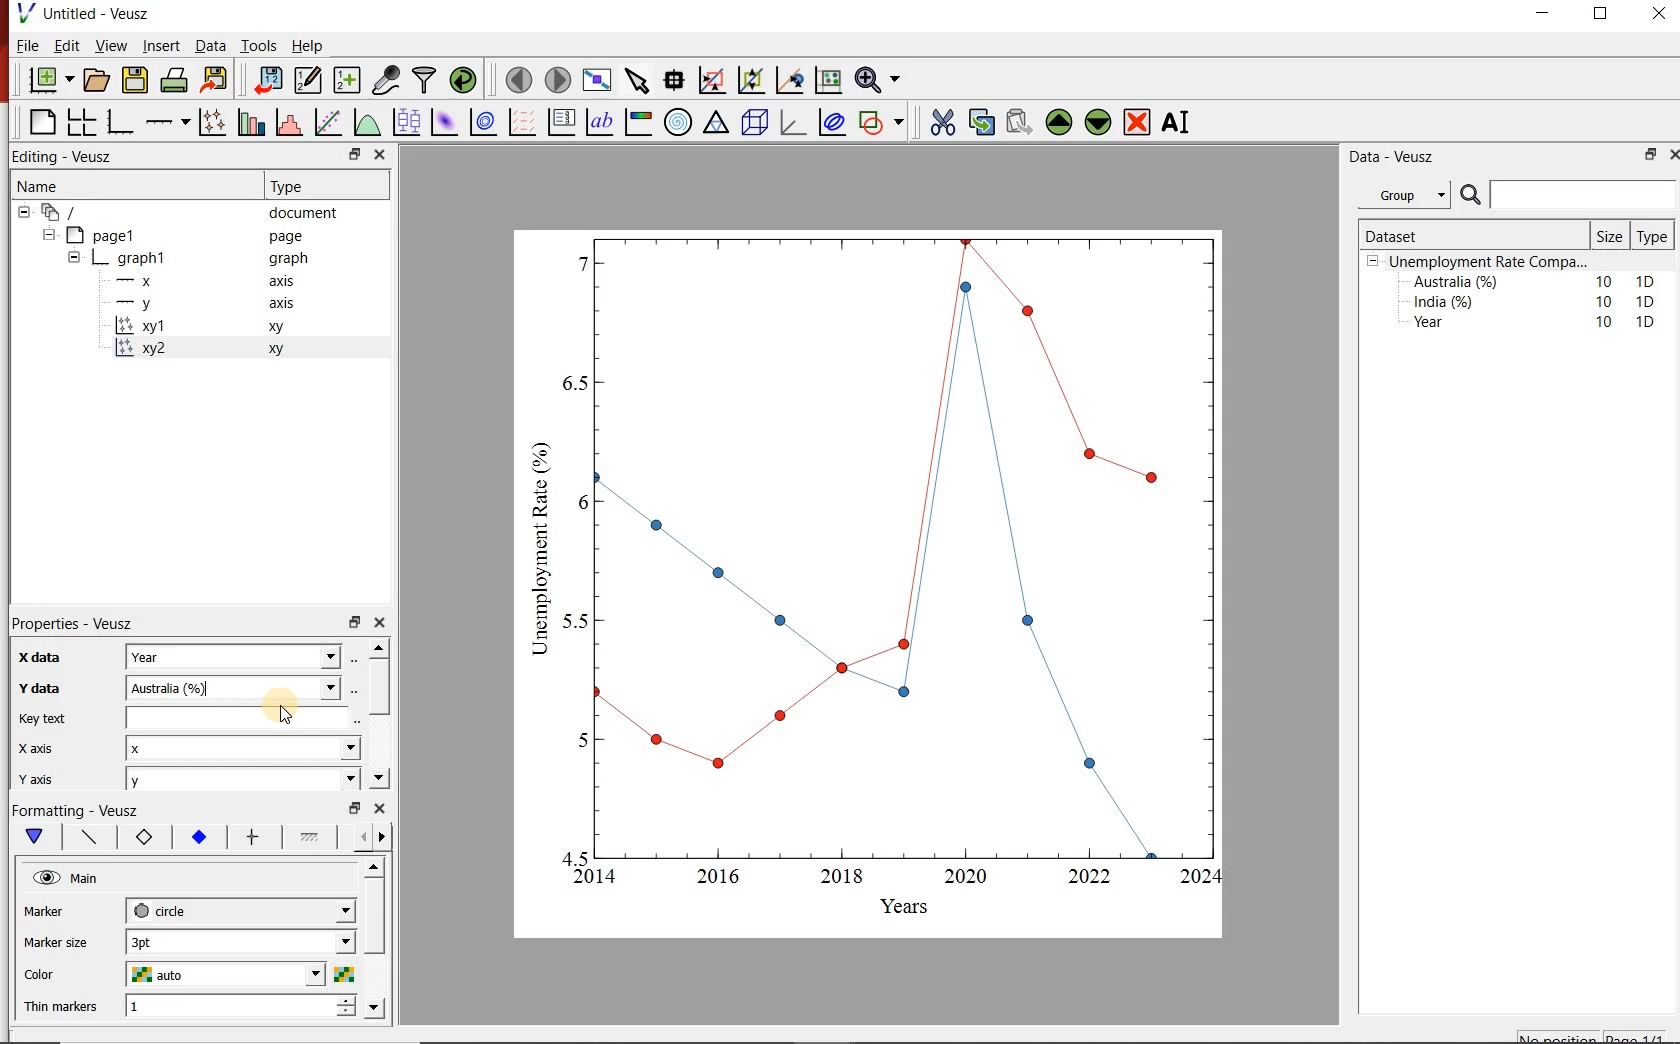 This screenshot has width=1680, height=1044. I want to click on click to zoom out graph axes, so click(752, 78).